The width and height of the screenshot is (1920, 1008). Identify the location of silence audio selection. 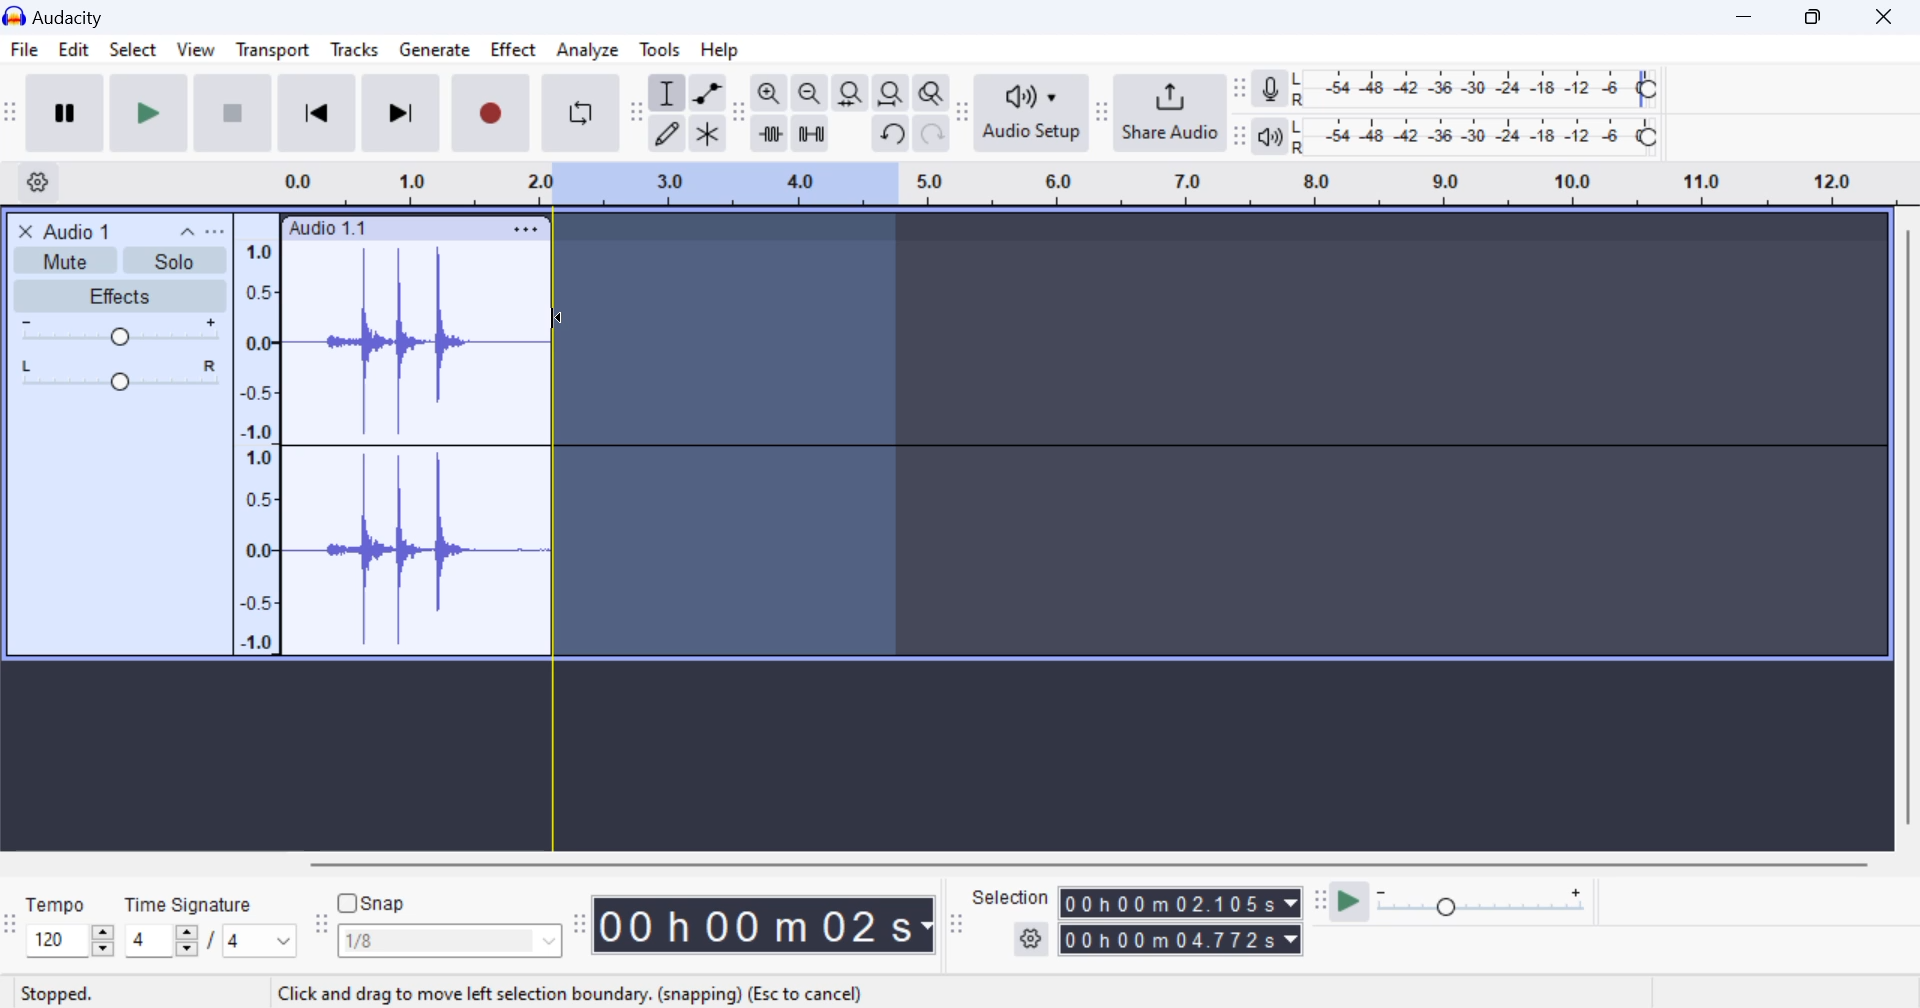
(811, 135).